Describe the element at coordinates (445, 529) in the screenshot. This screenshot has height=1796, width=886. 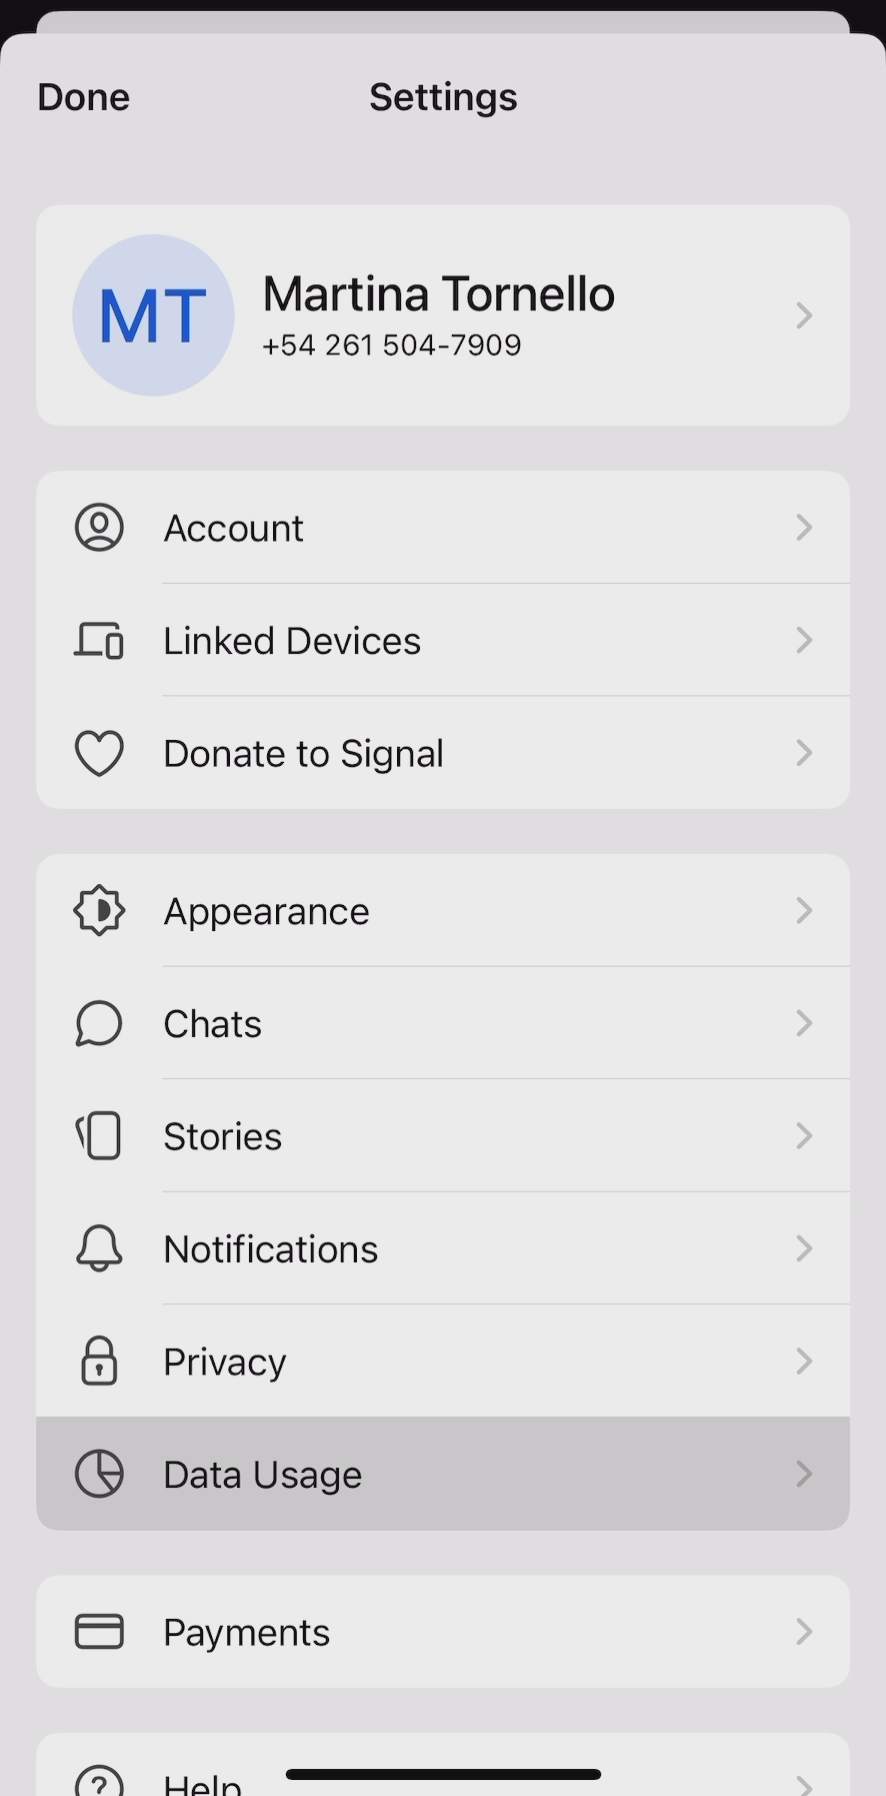
I see `account` at that location.